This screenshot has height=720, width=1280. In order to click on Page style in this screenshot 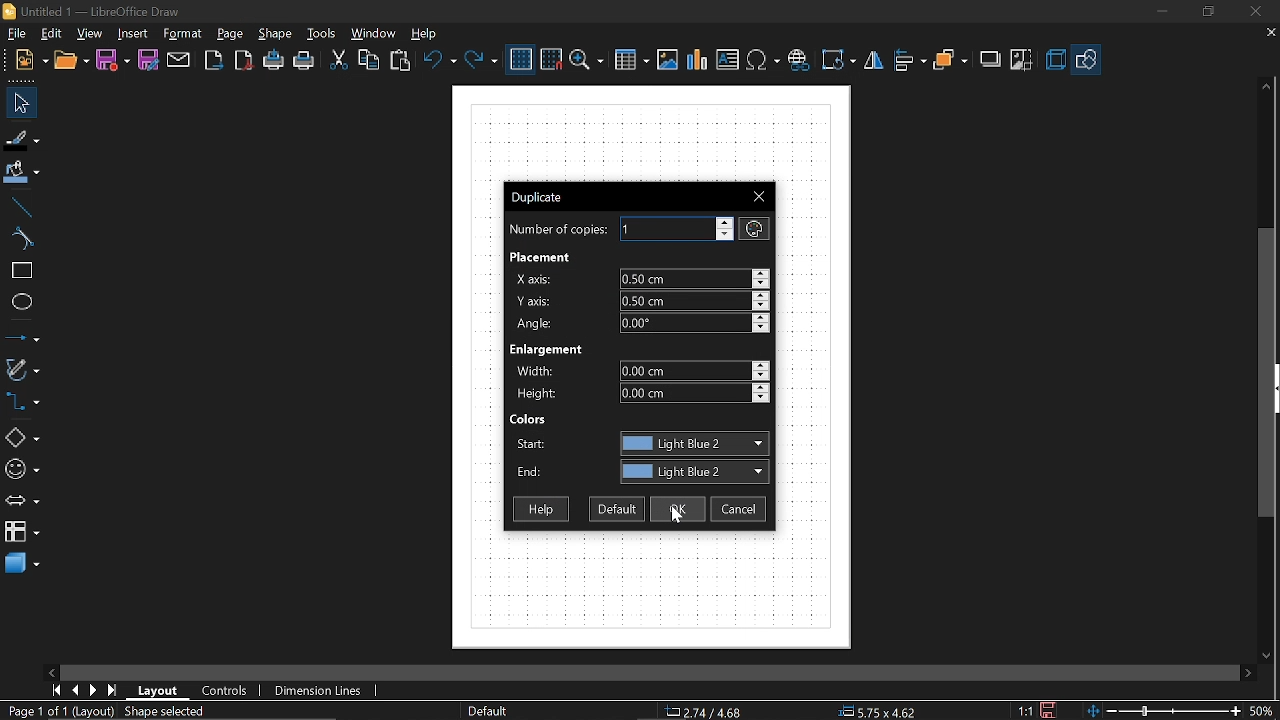, I will do `click(486, 712)`.